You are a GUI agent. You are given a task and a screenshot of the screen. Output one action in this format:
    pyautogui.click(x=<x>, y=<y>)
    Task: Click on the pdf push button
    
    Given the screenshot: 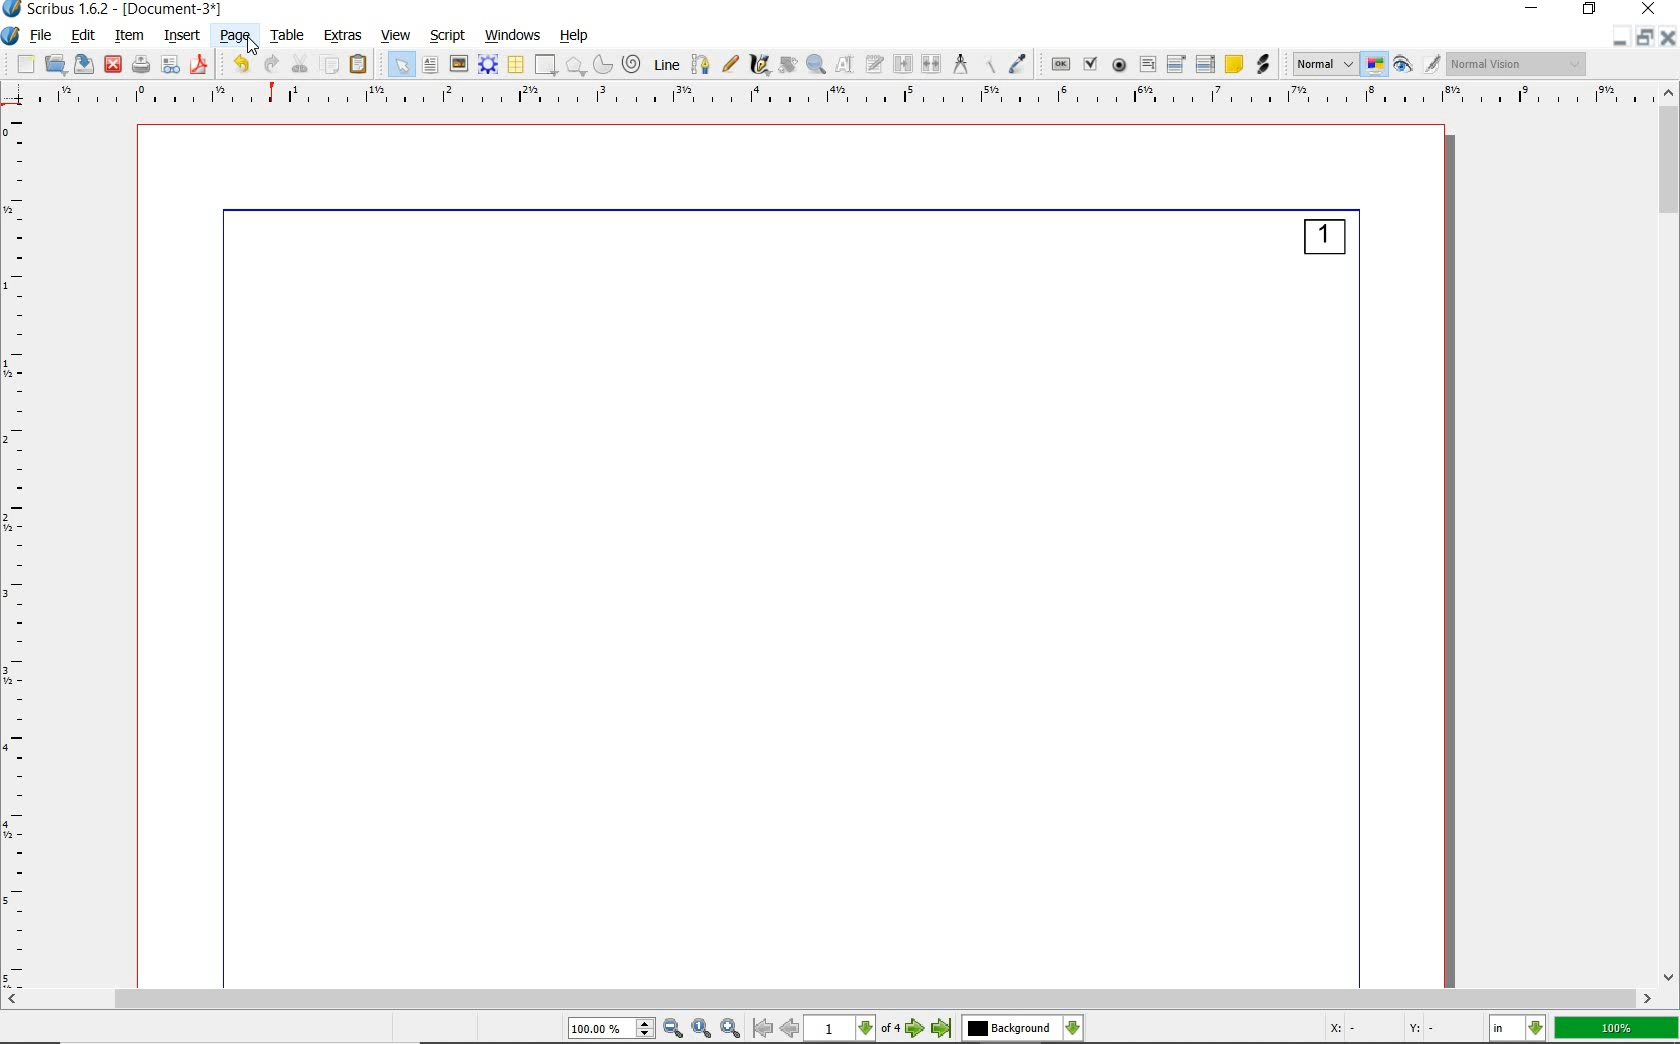 What is the action you would take?
    pyautogui.click(x=1060, y=63)
    